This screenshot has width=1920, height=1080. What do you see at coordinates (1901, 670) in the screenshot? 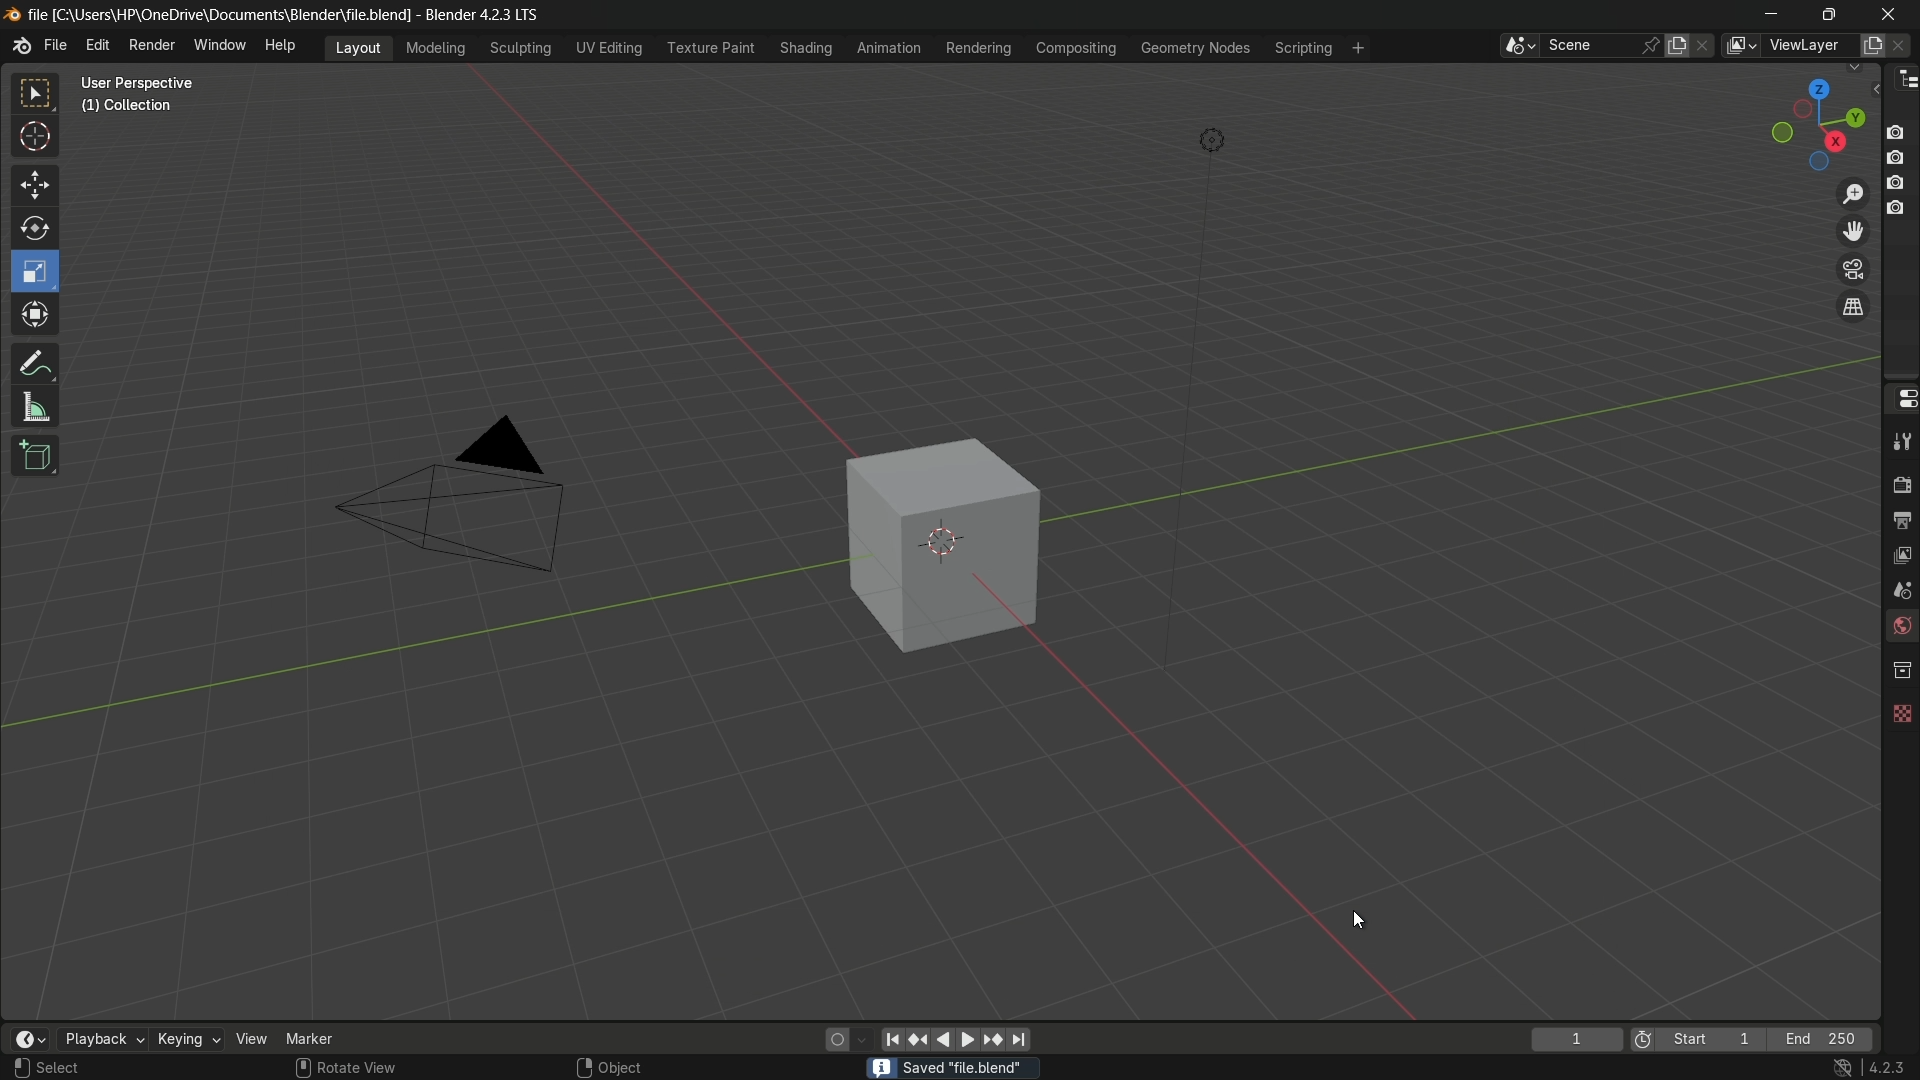
I see `collections` at bounding box center [1901, 670].